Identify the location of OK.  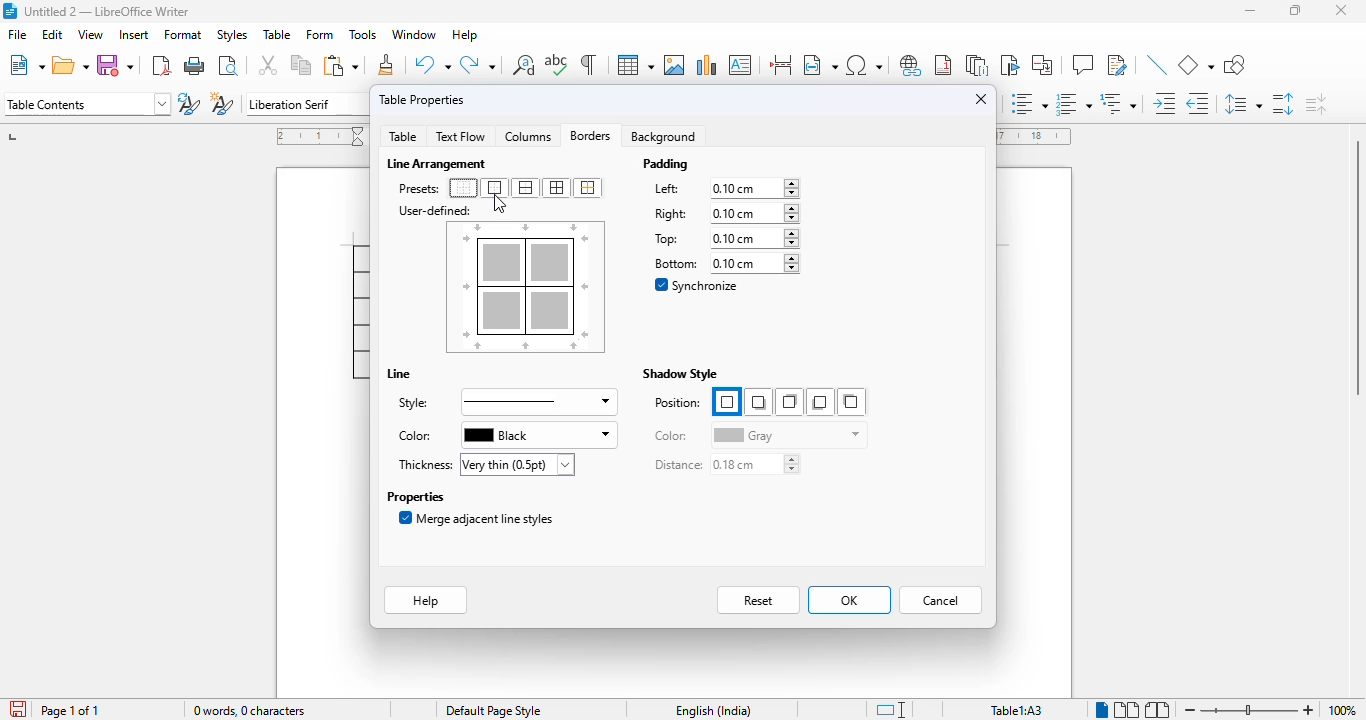
(850, 601).